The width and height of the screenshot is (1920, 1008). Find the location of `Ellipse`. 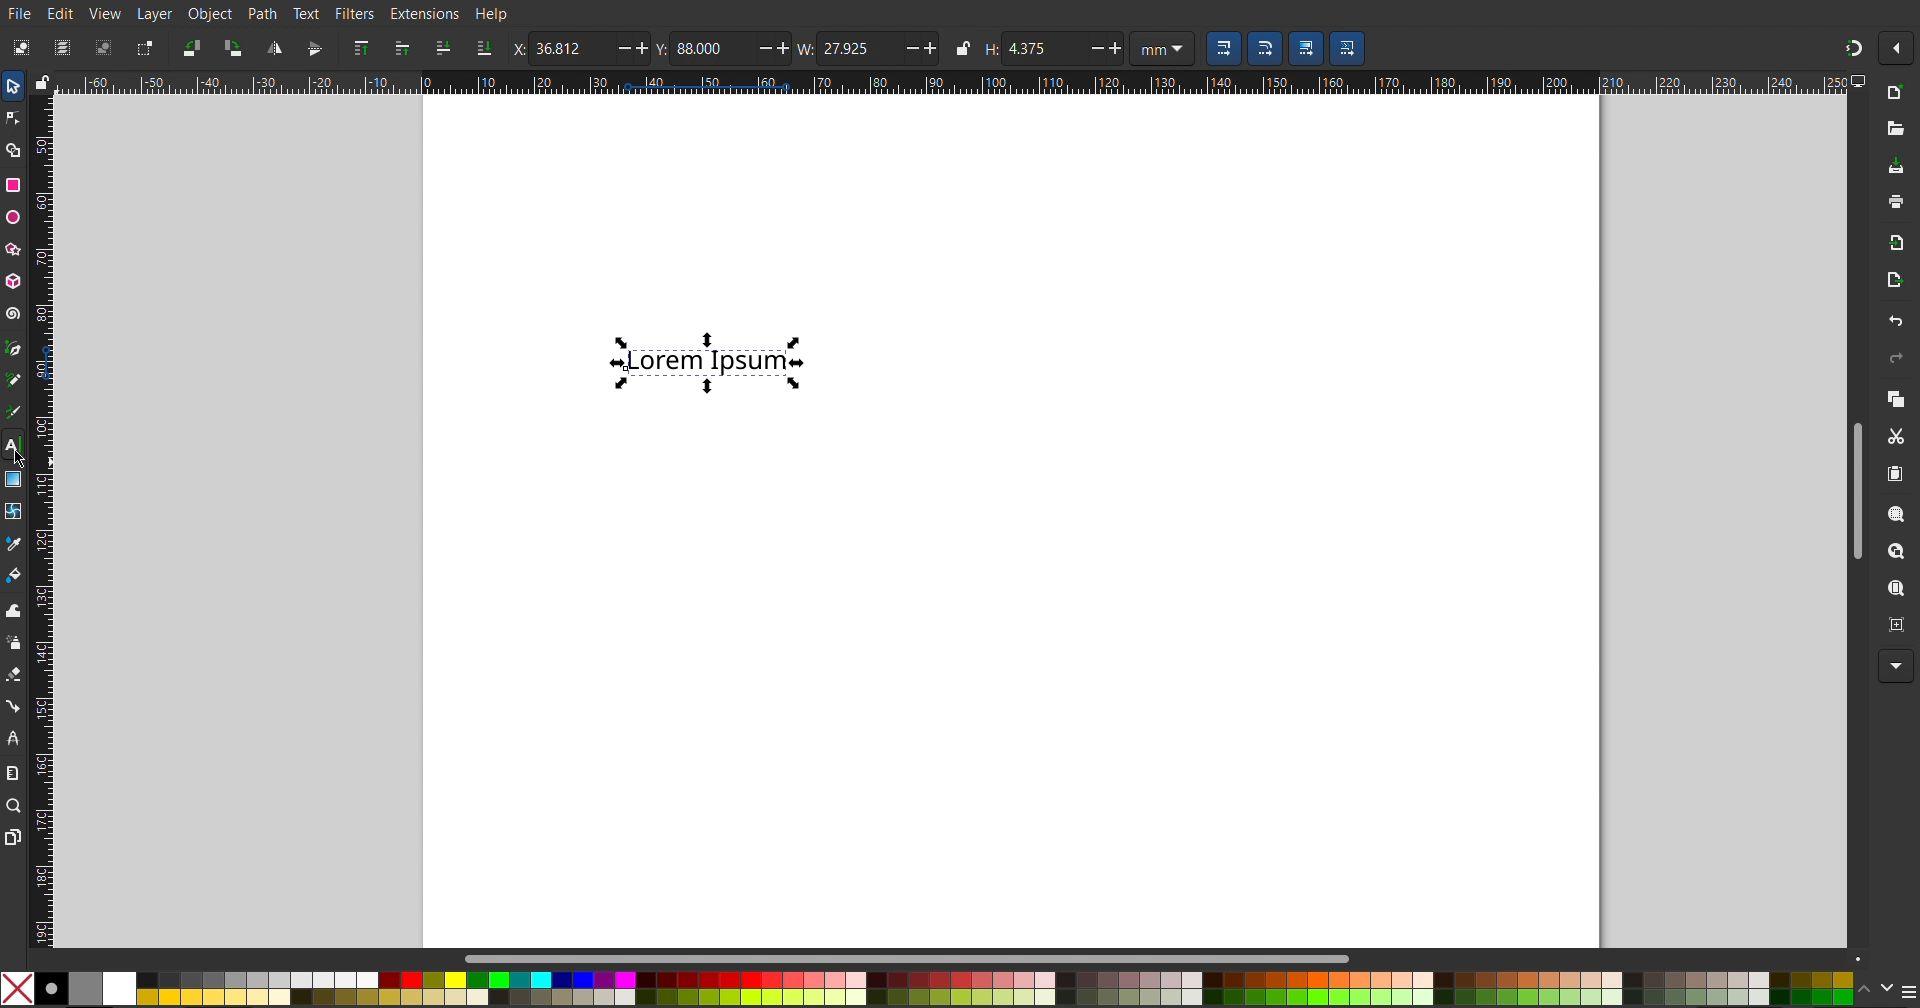

Ellipse is located at coordinates (14, 217).